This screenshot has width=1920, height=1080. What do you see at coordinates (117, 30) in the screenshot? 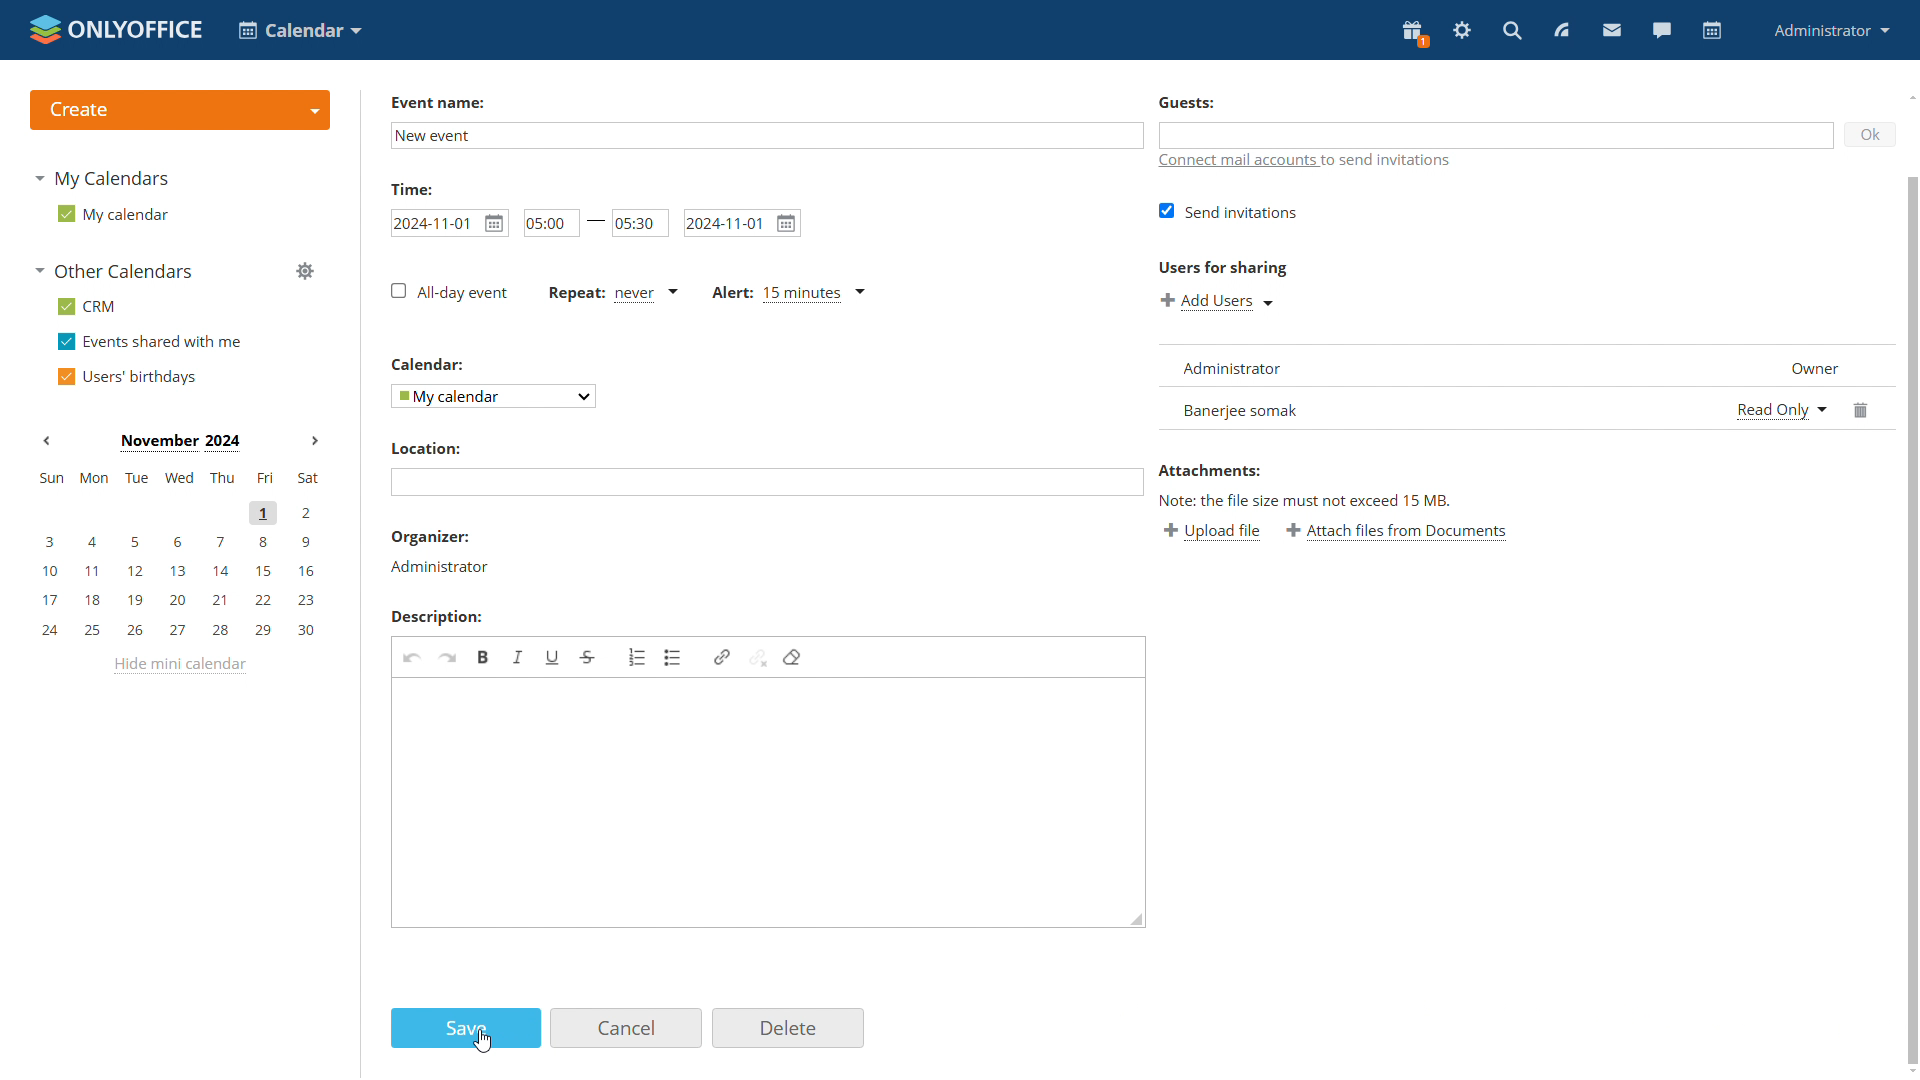
I see `logo` at bounding box center [117, 30].